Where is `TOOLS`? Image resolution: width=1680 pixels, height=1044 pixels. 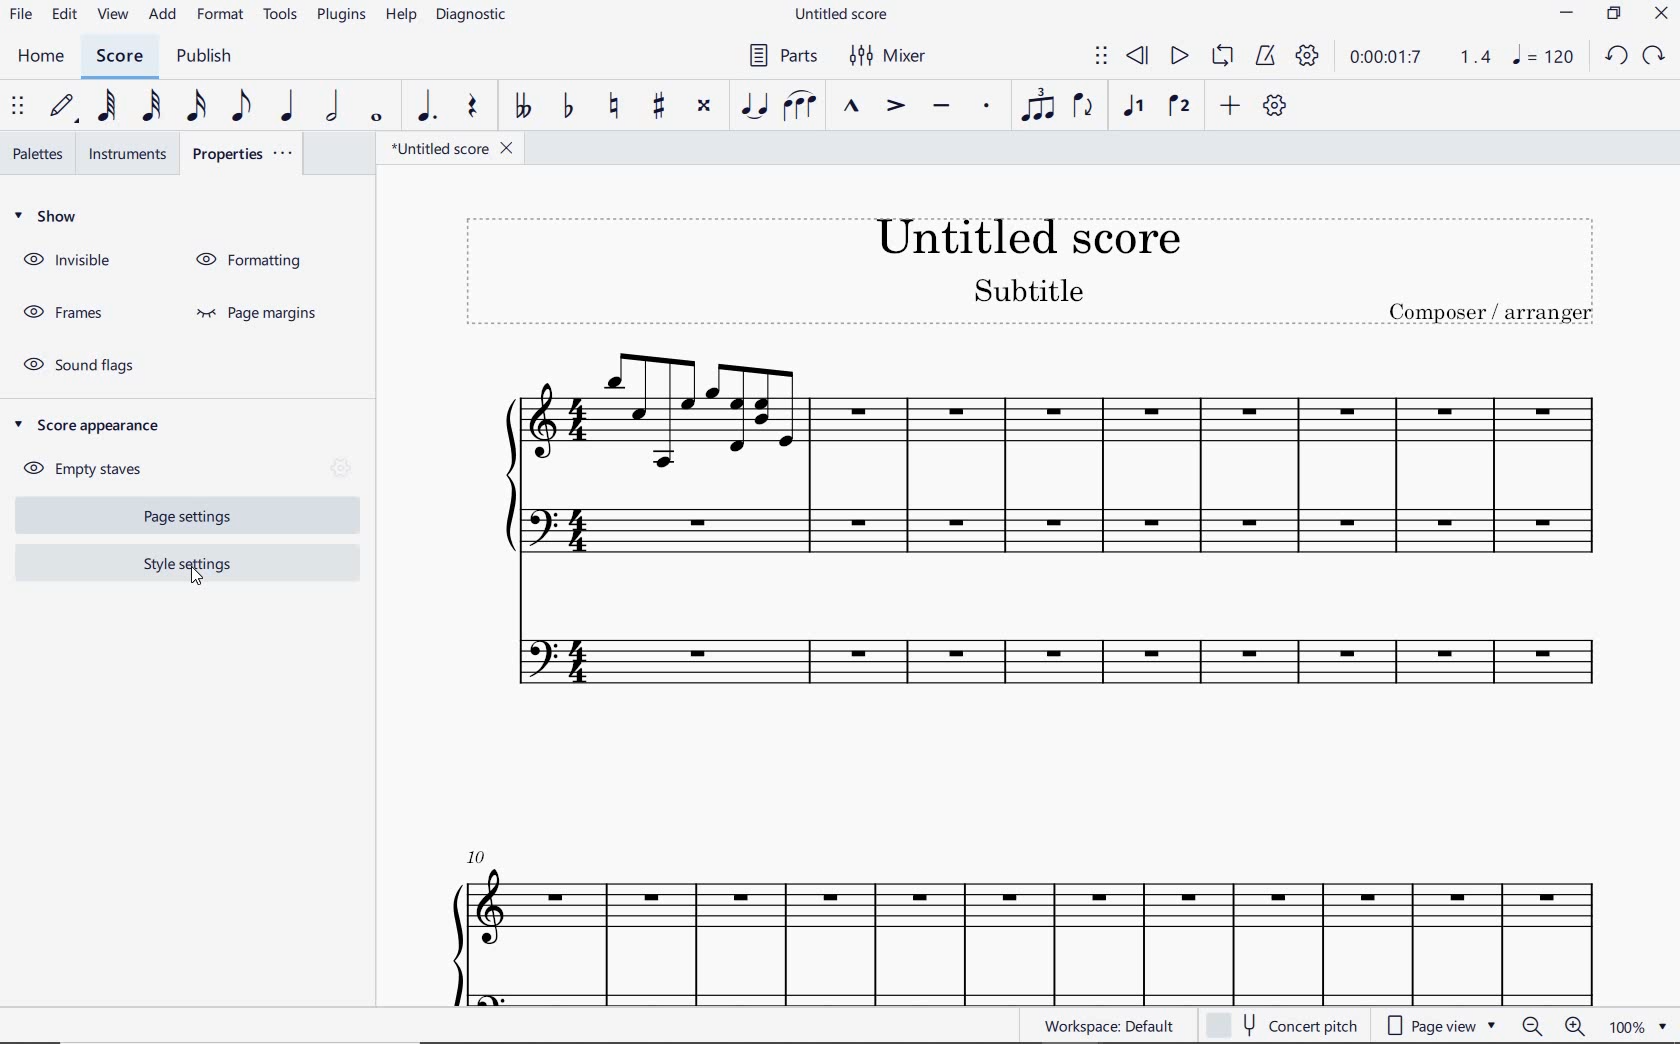 TOOLS is located at coordinates (281, 15).